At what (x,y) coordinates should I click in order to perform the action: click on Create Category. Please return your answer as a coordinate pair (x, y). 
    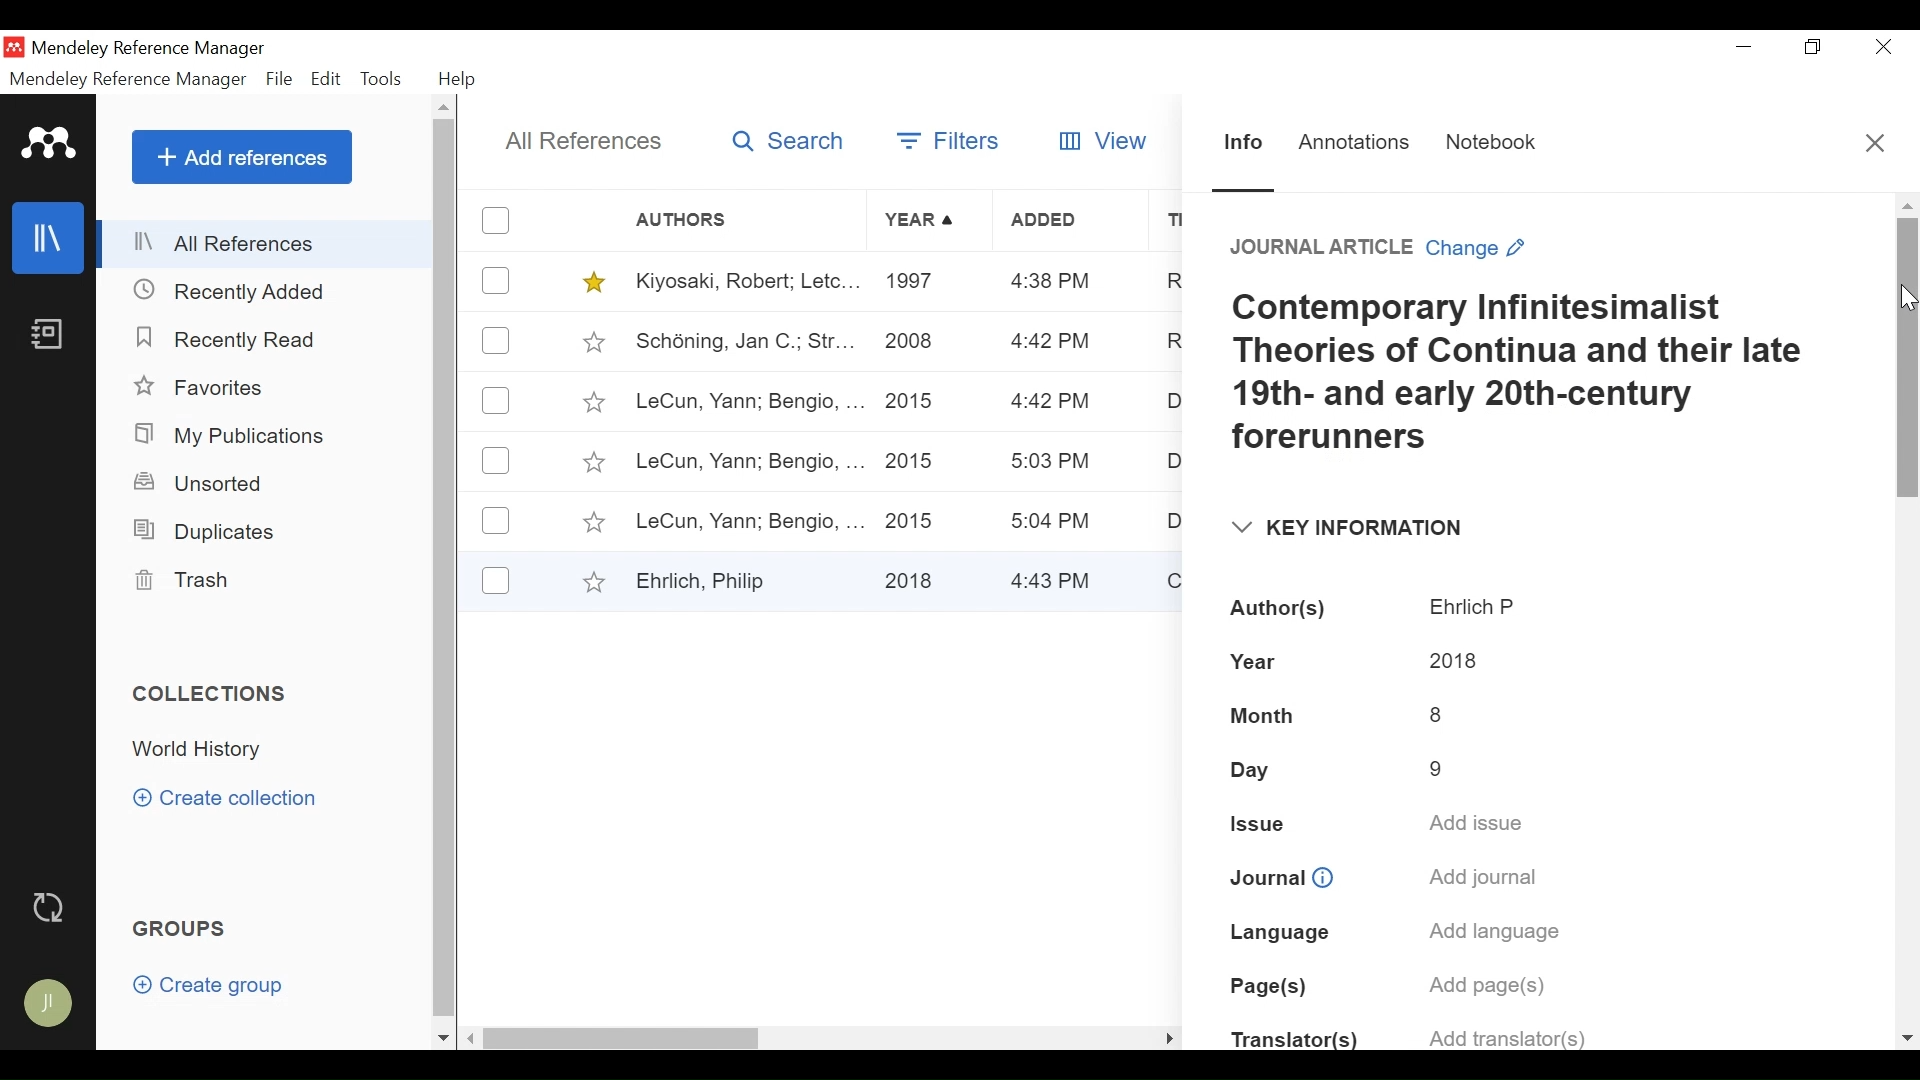
    Looking at the image, I should click on (229, 799).